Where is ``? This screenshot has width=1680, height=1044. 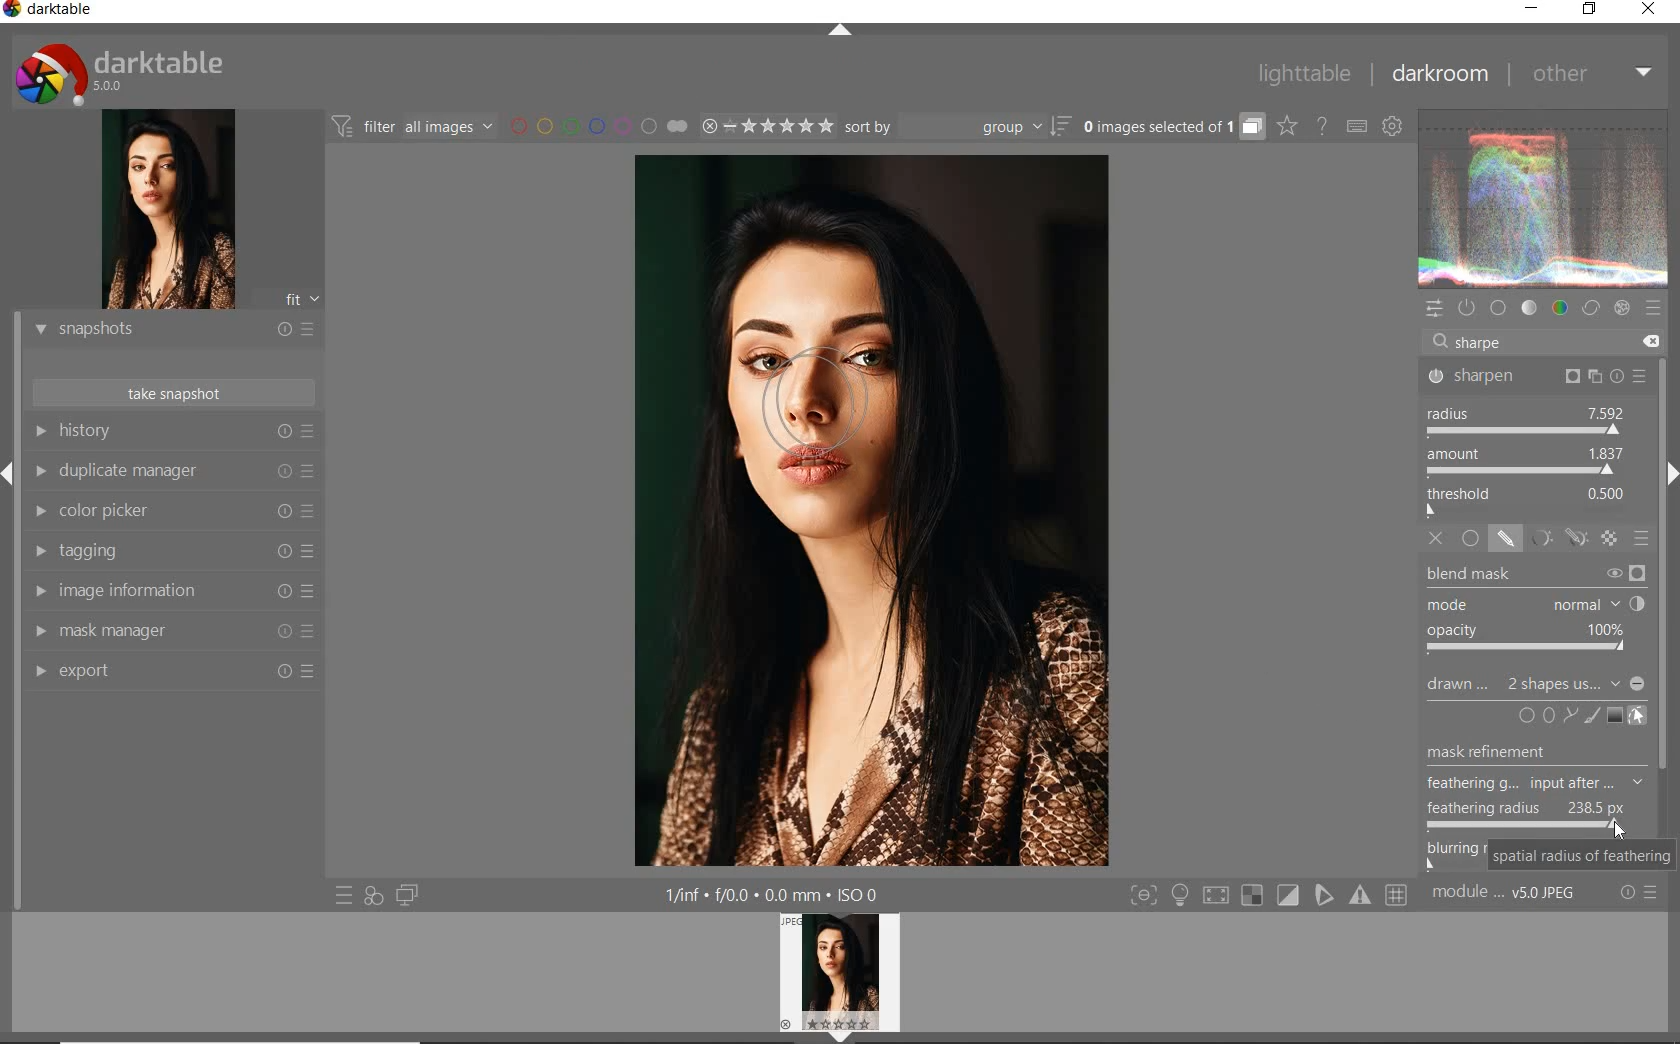  is located at coordinates (1536, 783).